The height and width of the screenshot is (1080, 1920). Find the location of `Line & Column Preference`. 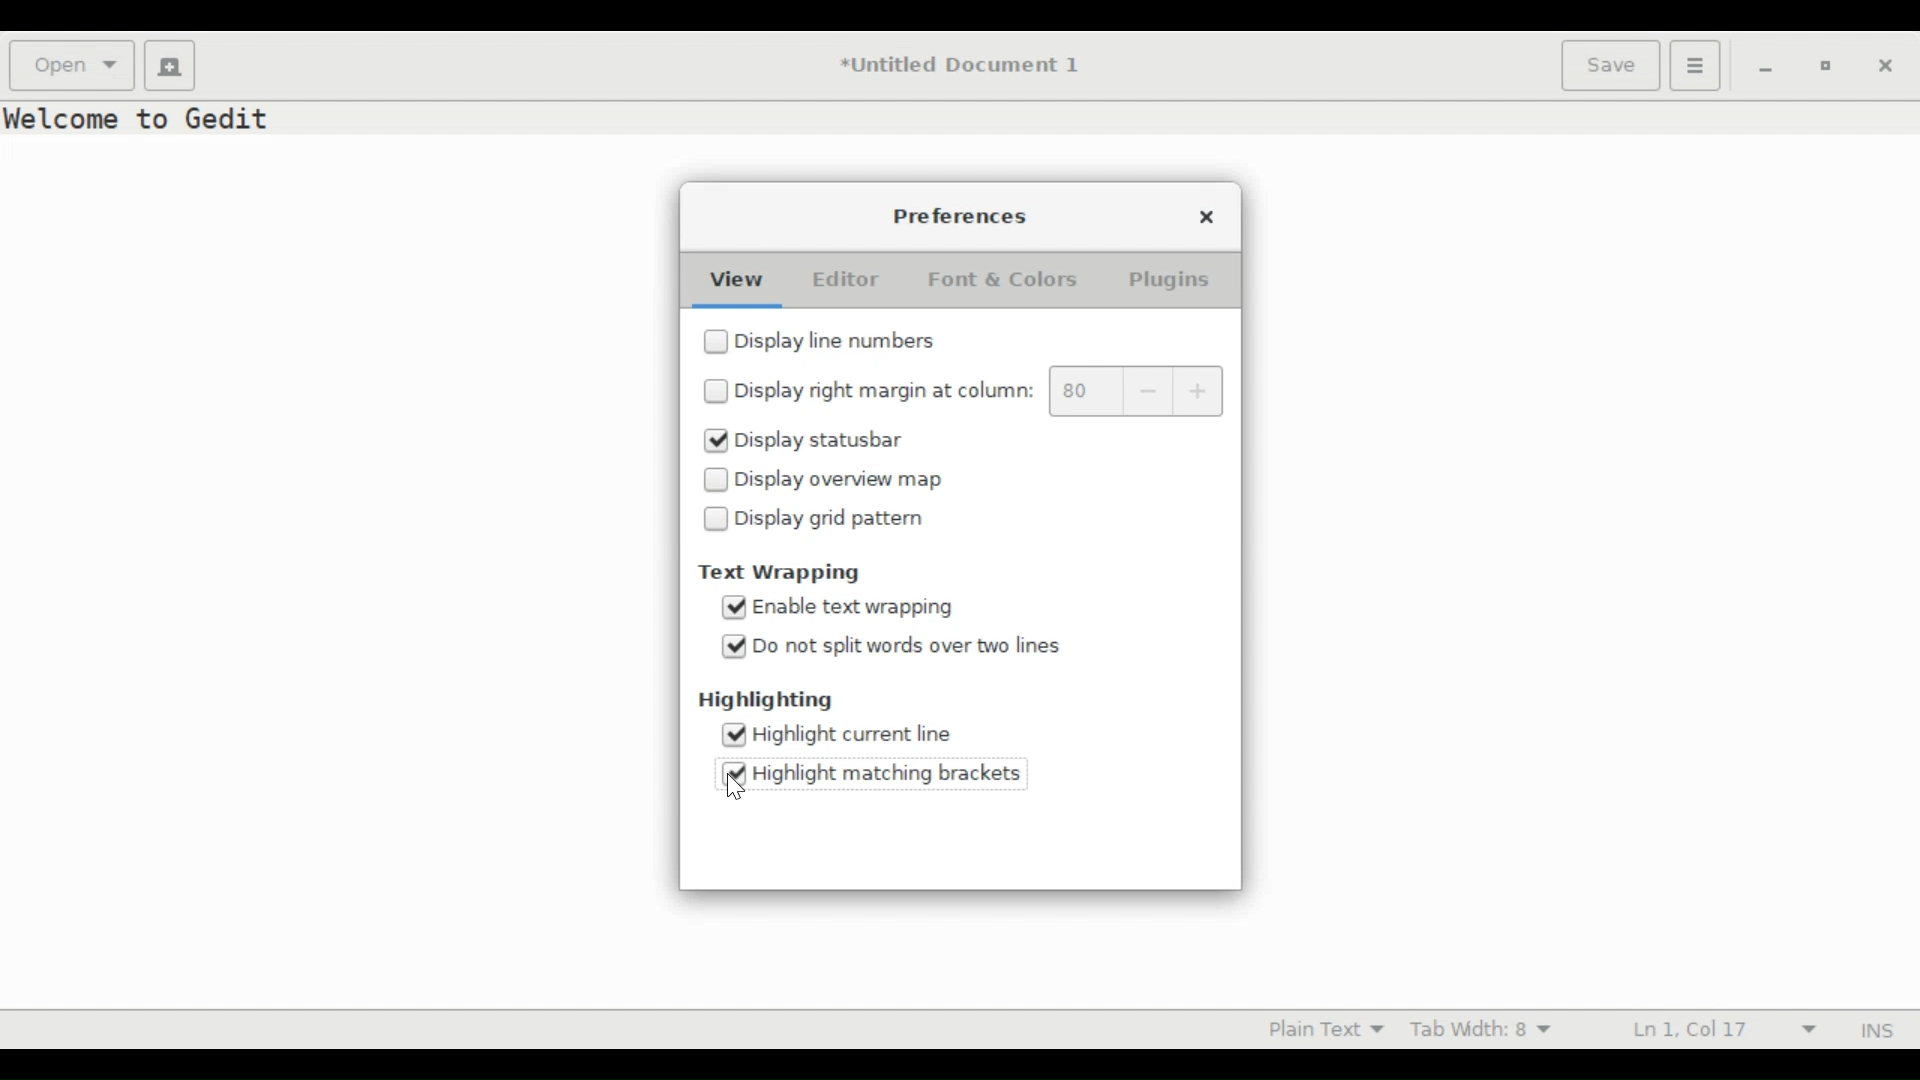

Line & Column Preference is located at coordinates (1719, 1027).